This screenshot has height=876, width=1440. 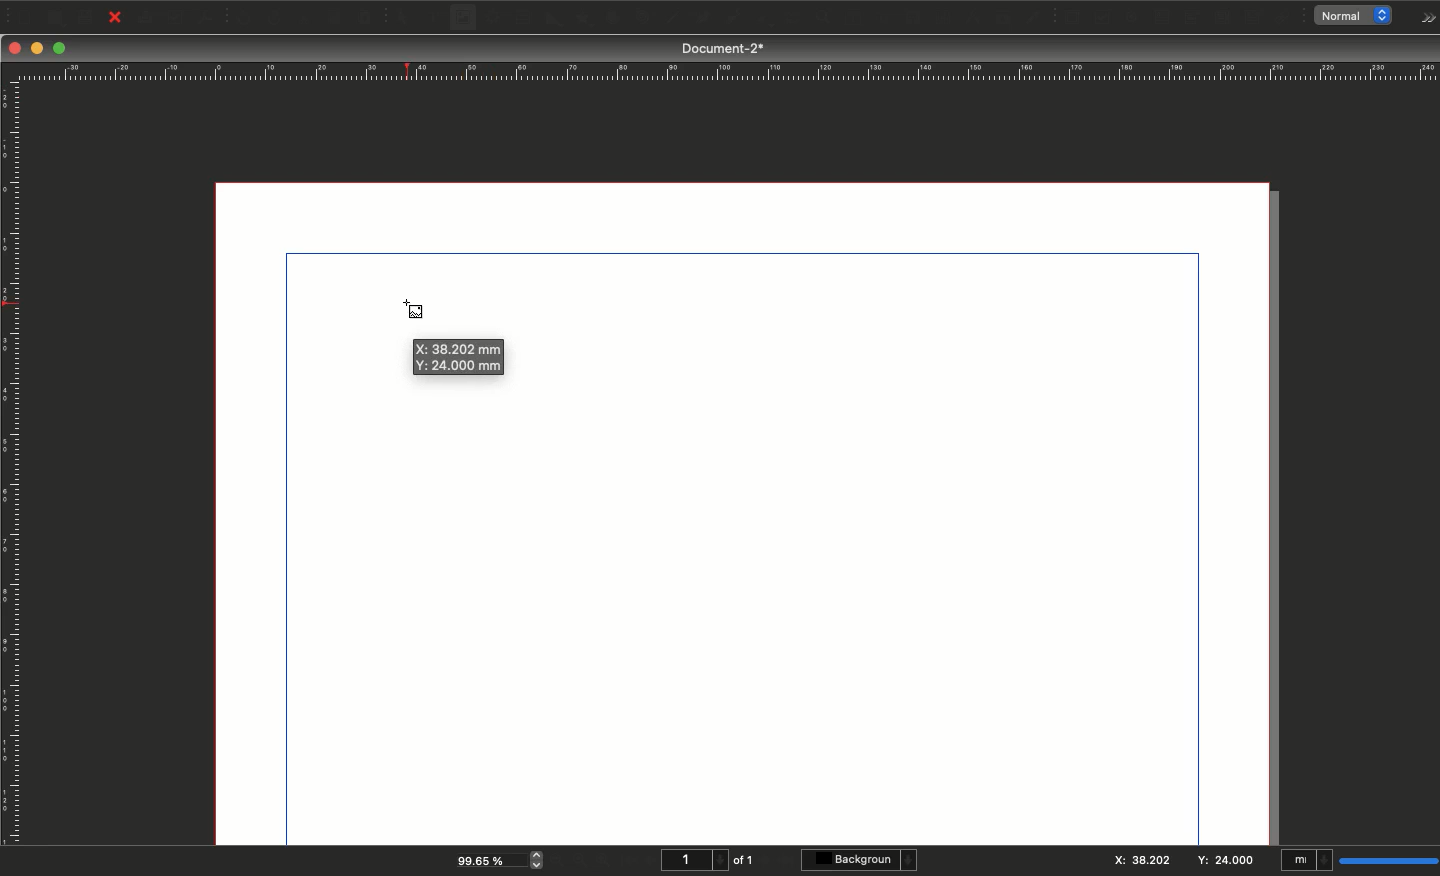 What do you see at coordinates (336, 18) in the screenshot?
I see `Copy` at bounding box center [336, 18].